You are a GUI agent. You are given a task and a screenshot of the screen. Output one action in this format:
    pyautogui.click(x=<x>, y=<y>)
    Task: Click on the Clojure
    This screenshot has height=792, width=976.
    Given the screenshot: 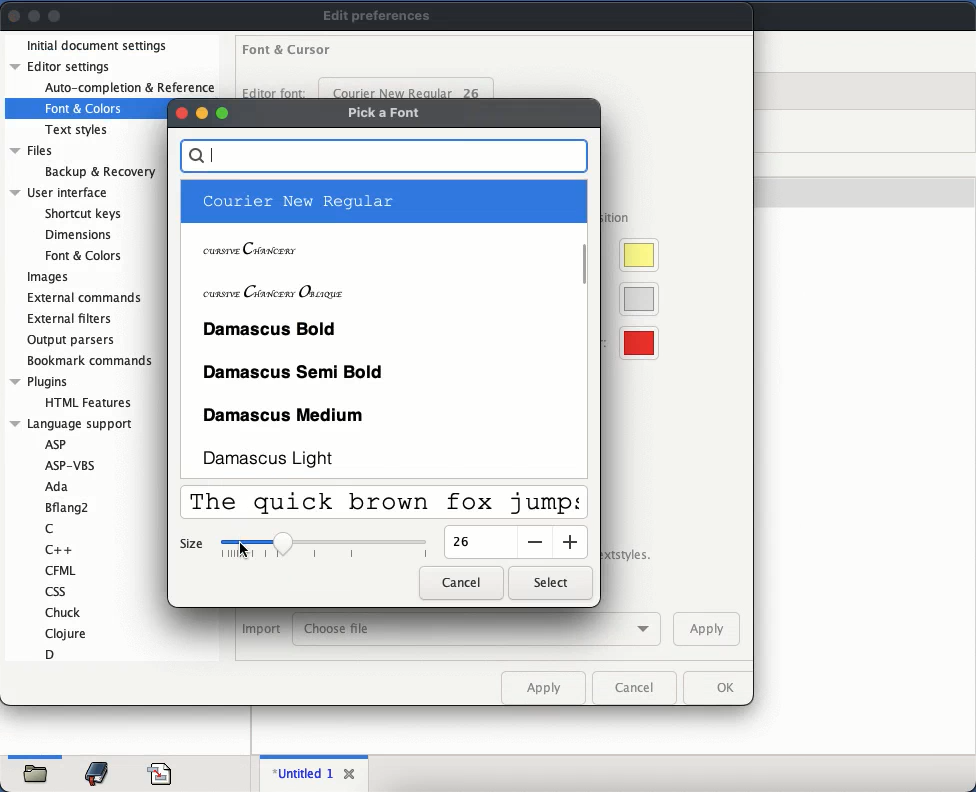 What is the action you would take?
    pyautogui.click(x=66, y=633)
    